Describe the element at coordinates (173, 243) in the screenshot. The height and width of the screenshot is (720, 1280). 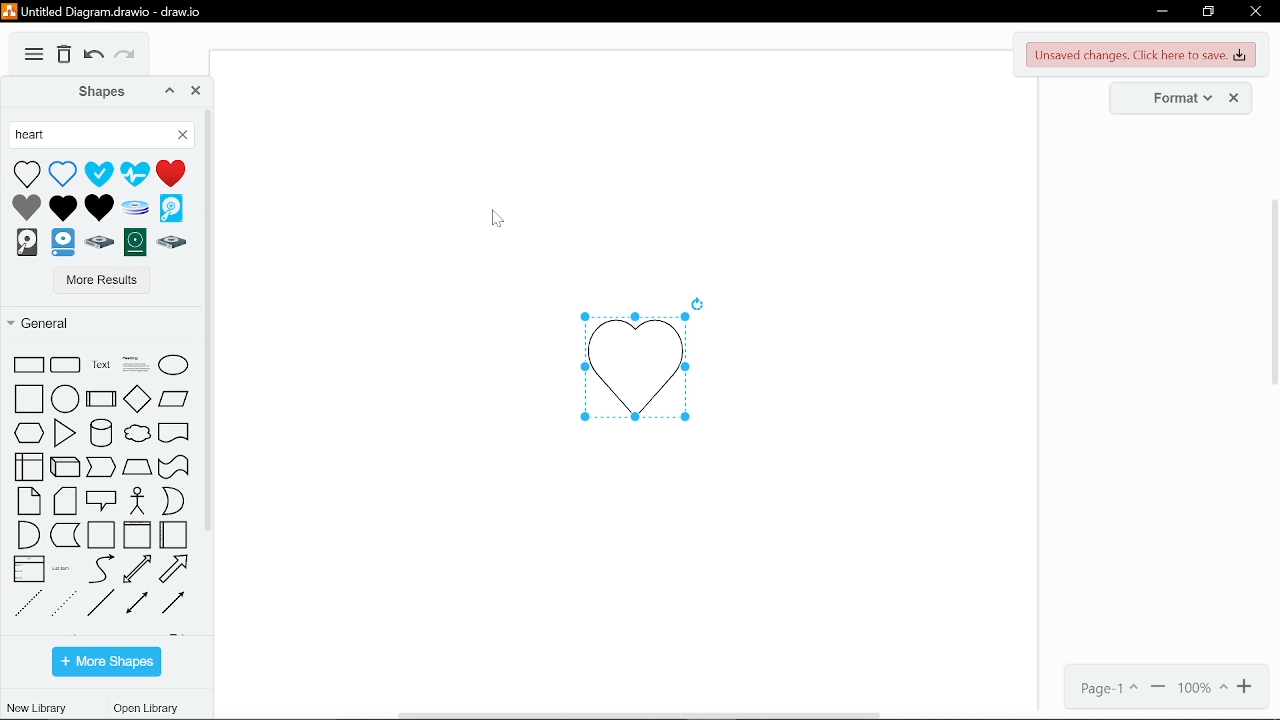
I see `hard drive` at that location.